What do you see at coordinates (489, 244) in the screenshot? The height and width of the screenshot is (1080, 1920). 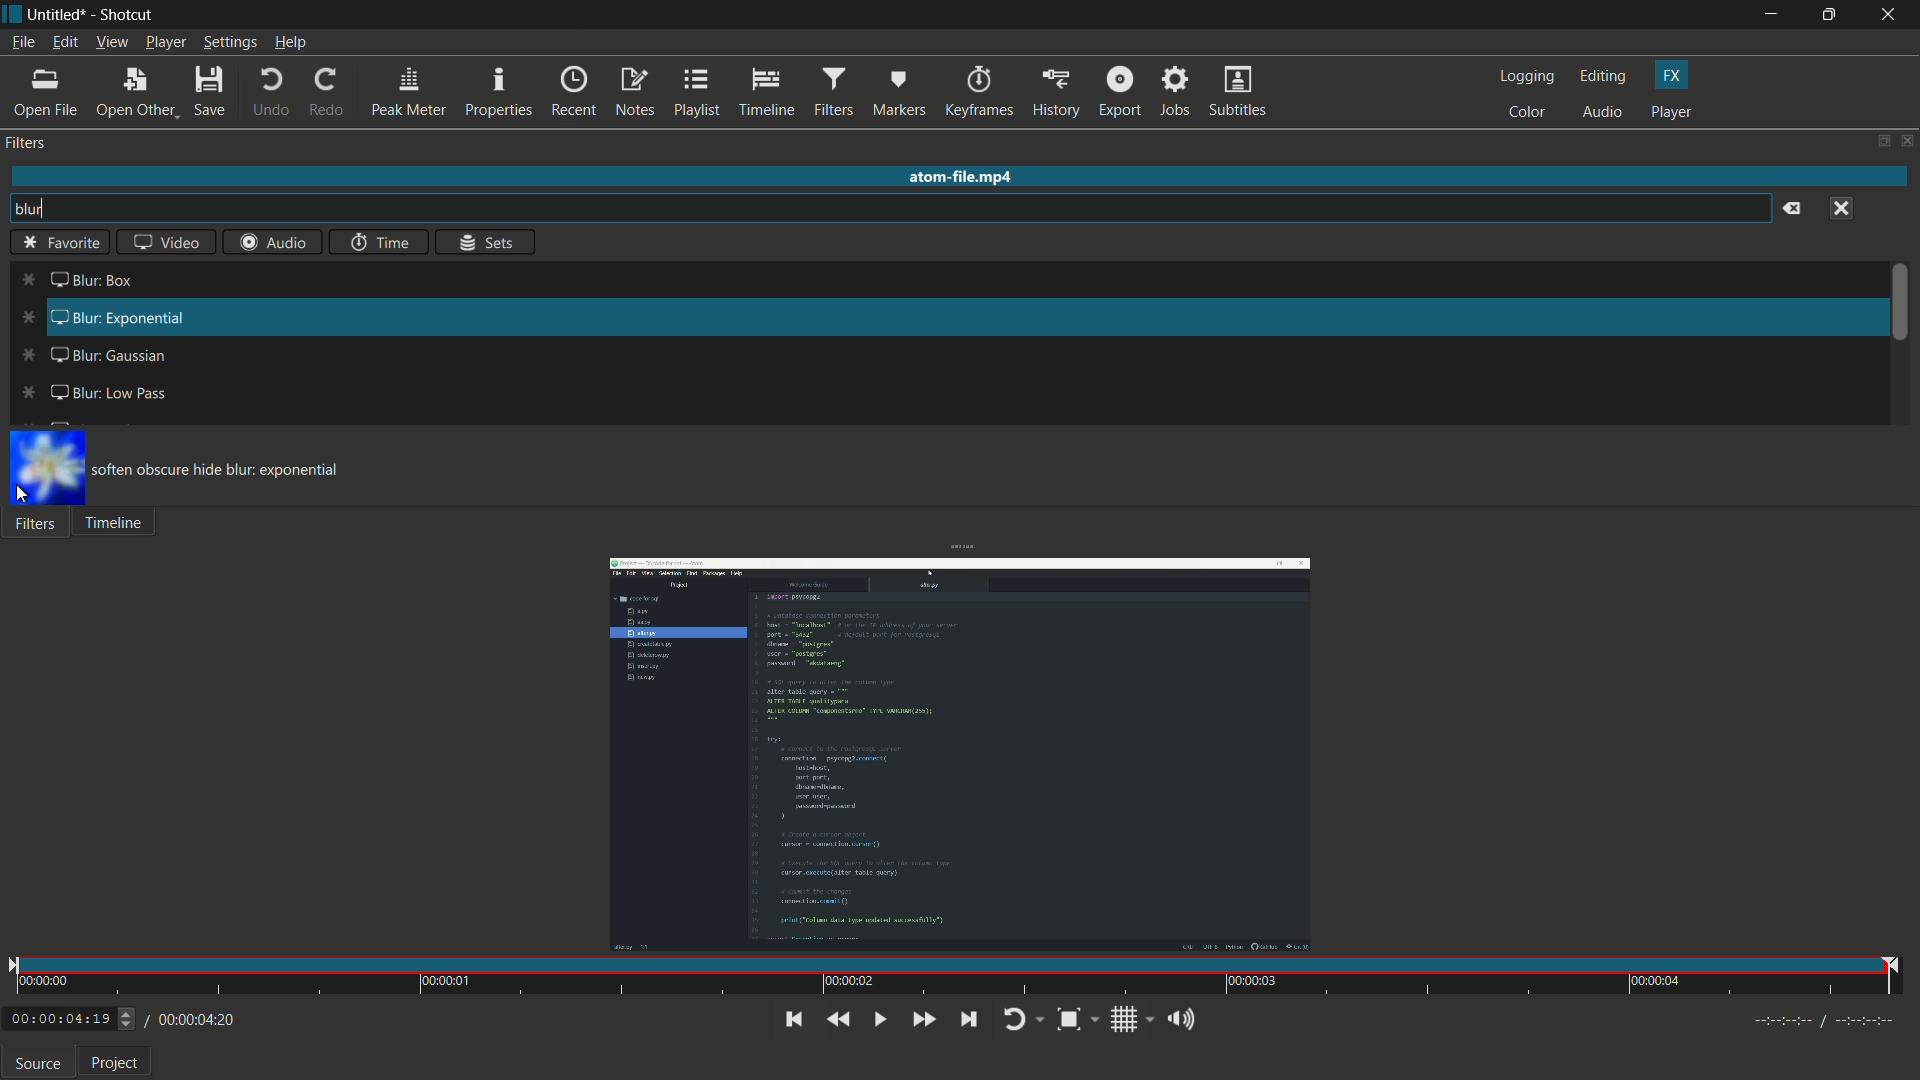 I see `sets` at bounding box center [489, 244].